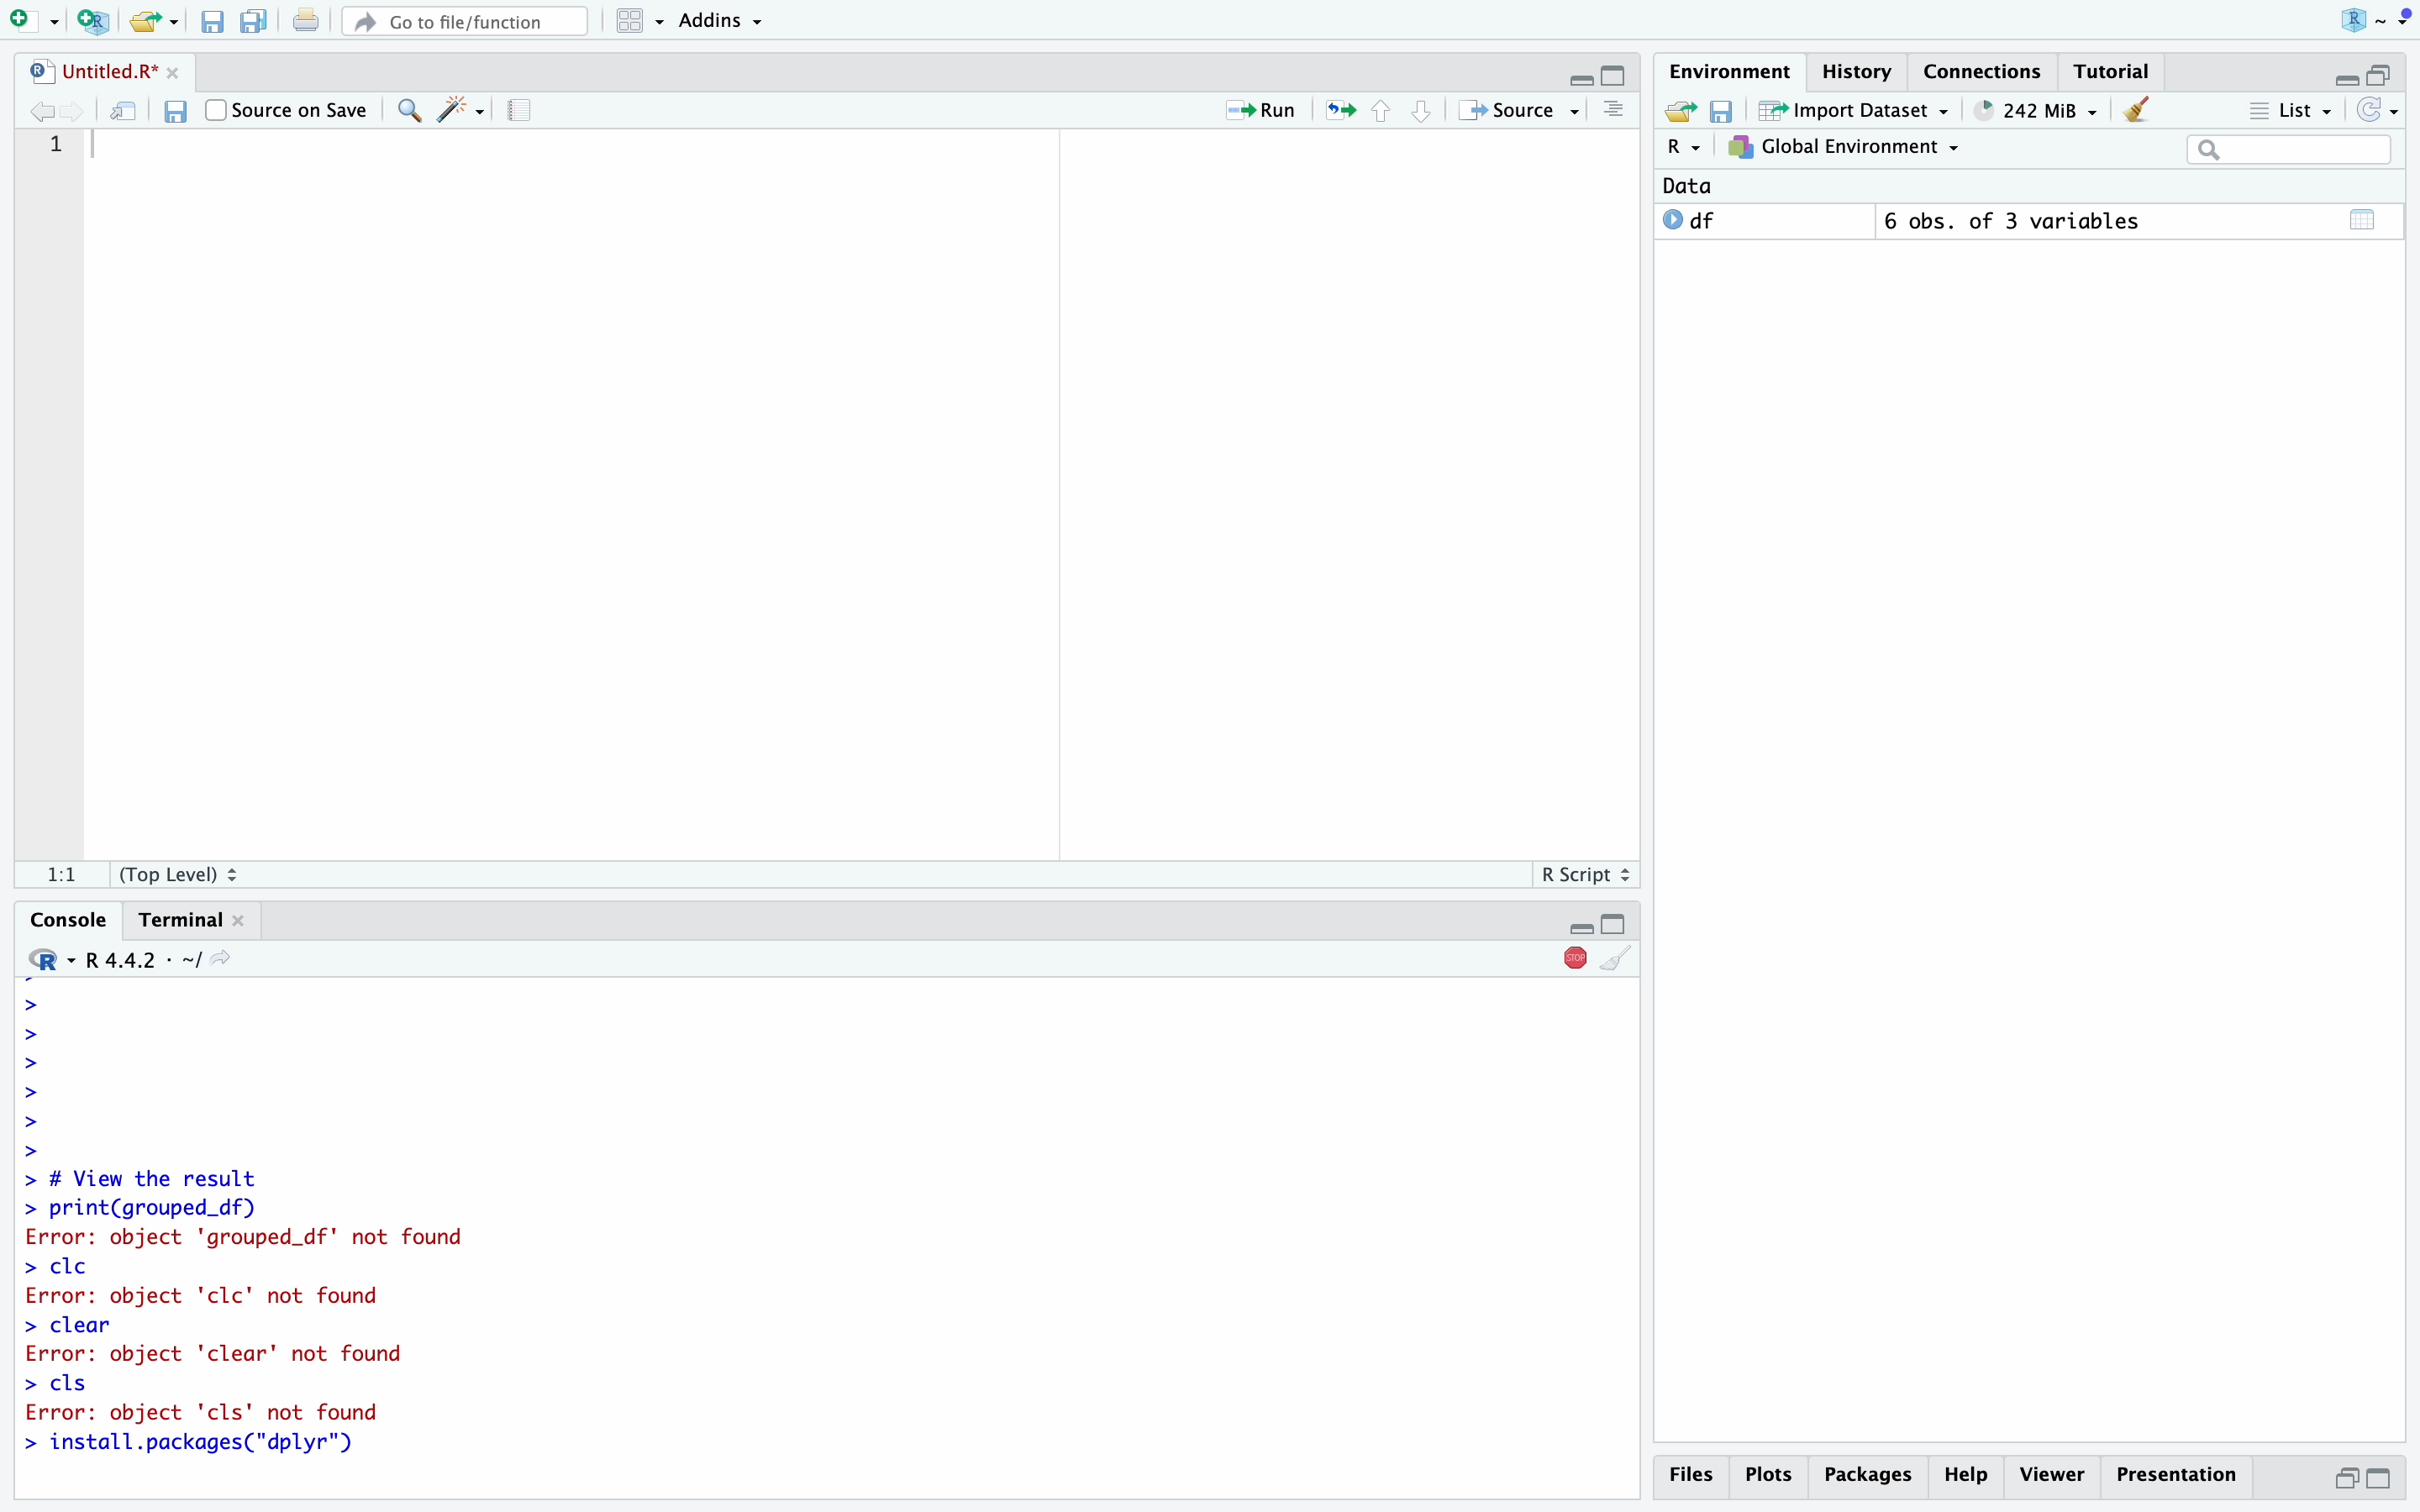 This screenshot has height=1512, width=2420. Describe the element at coordinates (1257, 111) in the screenshot. I see `Run current line` at that location.